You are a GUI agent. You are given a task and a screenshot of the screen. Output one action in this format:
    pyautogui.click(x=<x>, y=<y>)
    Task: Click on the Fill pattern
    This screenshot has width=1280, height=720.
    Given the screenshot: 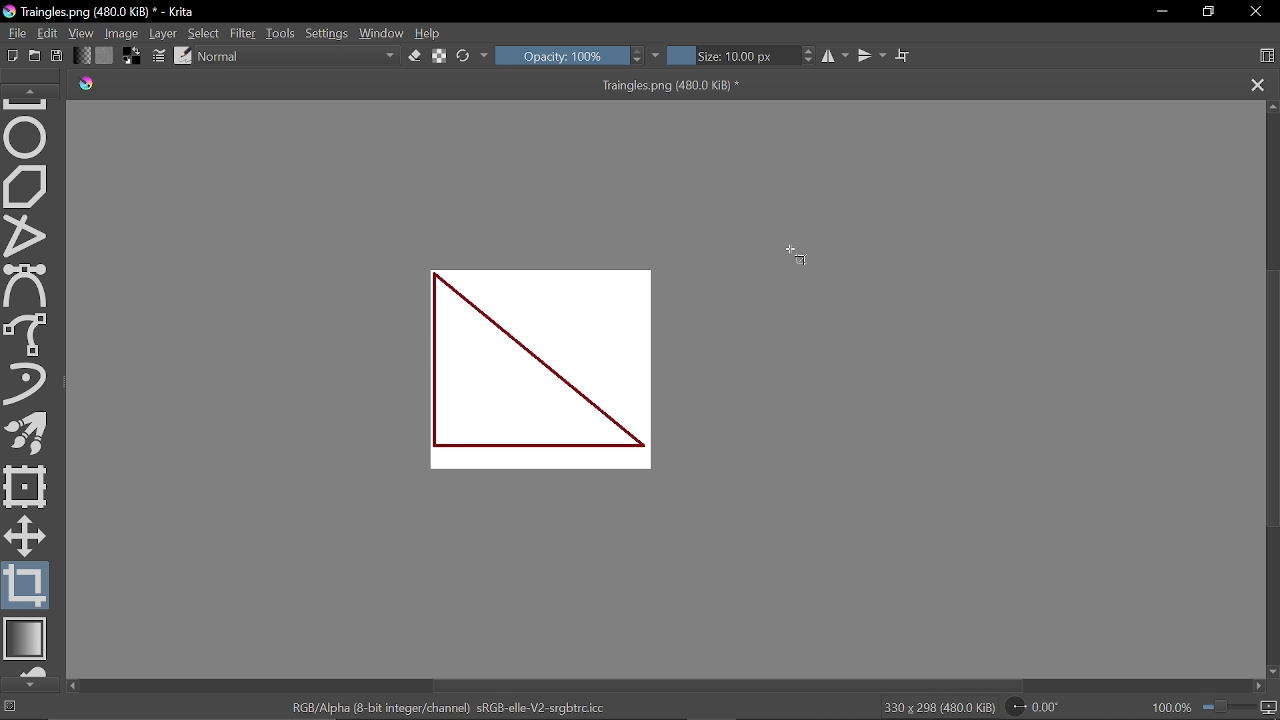 What is the action you would take?
    pyautogui.click(x=105, y=56)
    